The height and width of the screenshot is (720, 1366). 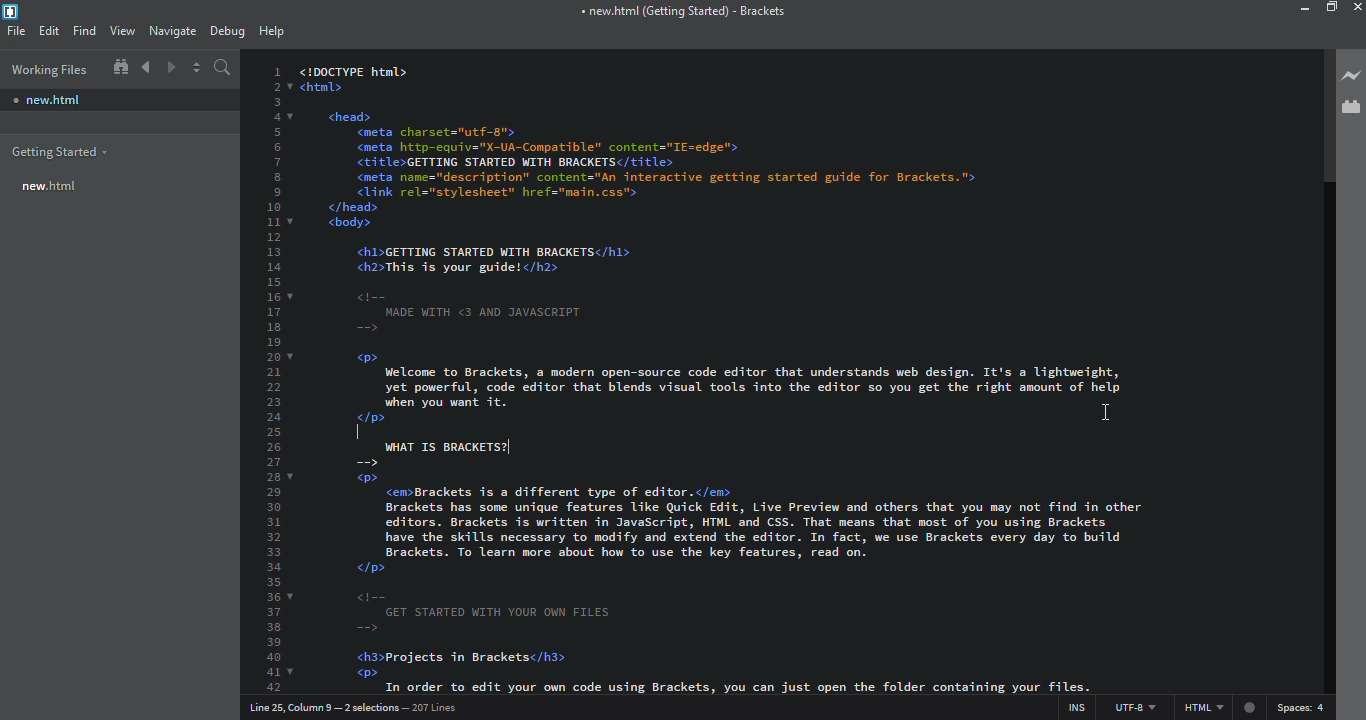 I want to click on help, so click(x=271, y=30).